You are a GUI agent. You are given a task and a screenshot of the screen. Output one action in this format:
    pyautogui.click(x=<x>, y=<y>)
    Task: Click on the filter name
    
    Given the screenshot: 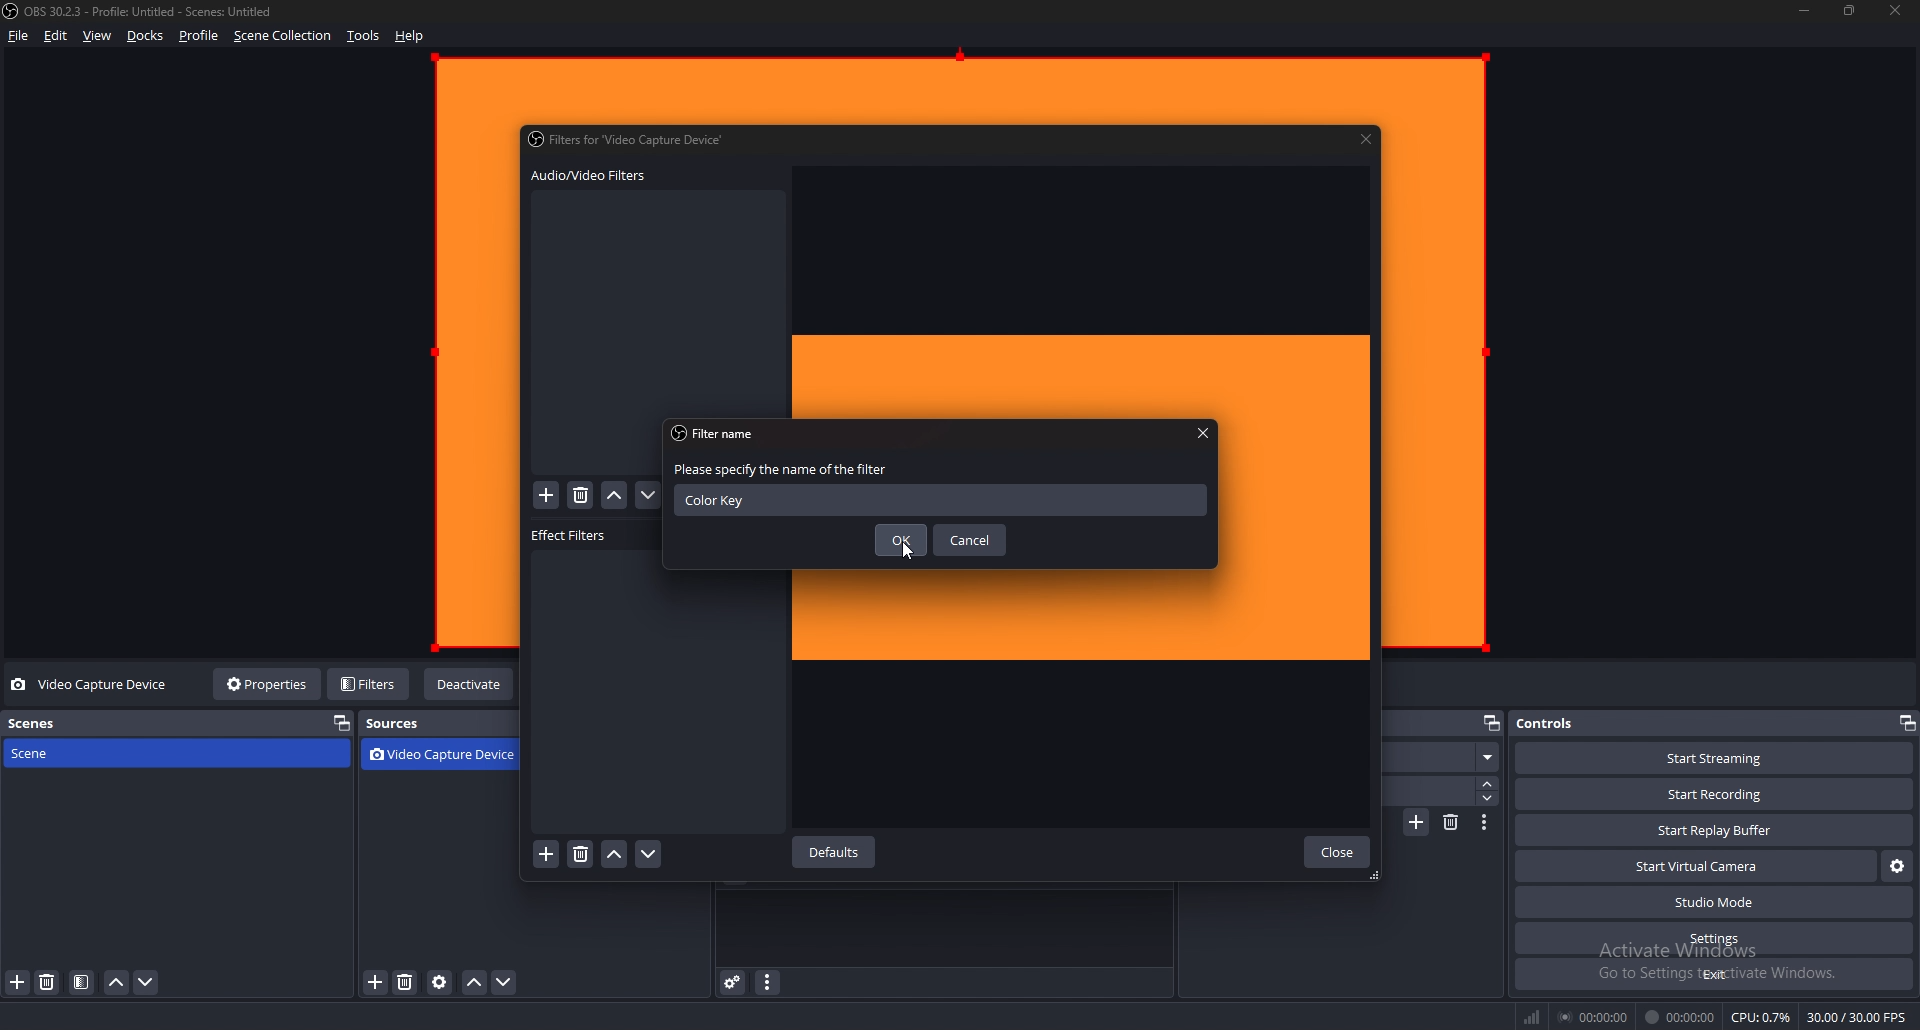 What is the action you would take?
    pyautogui.click(x=720, y=434)
    